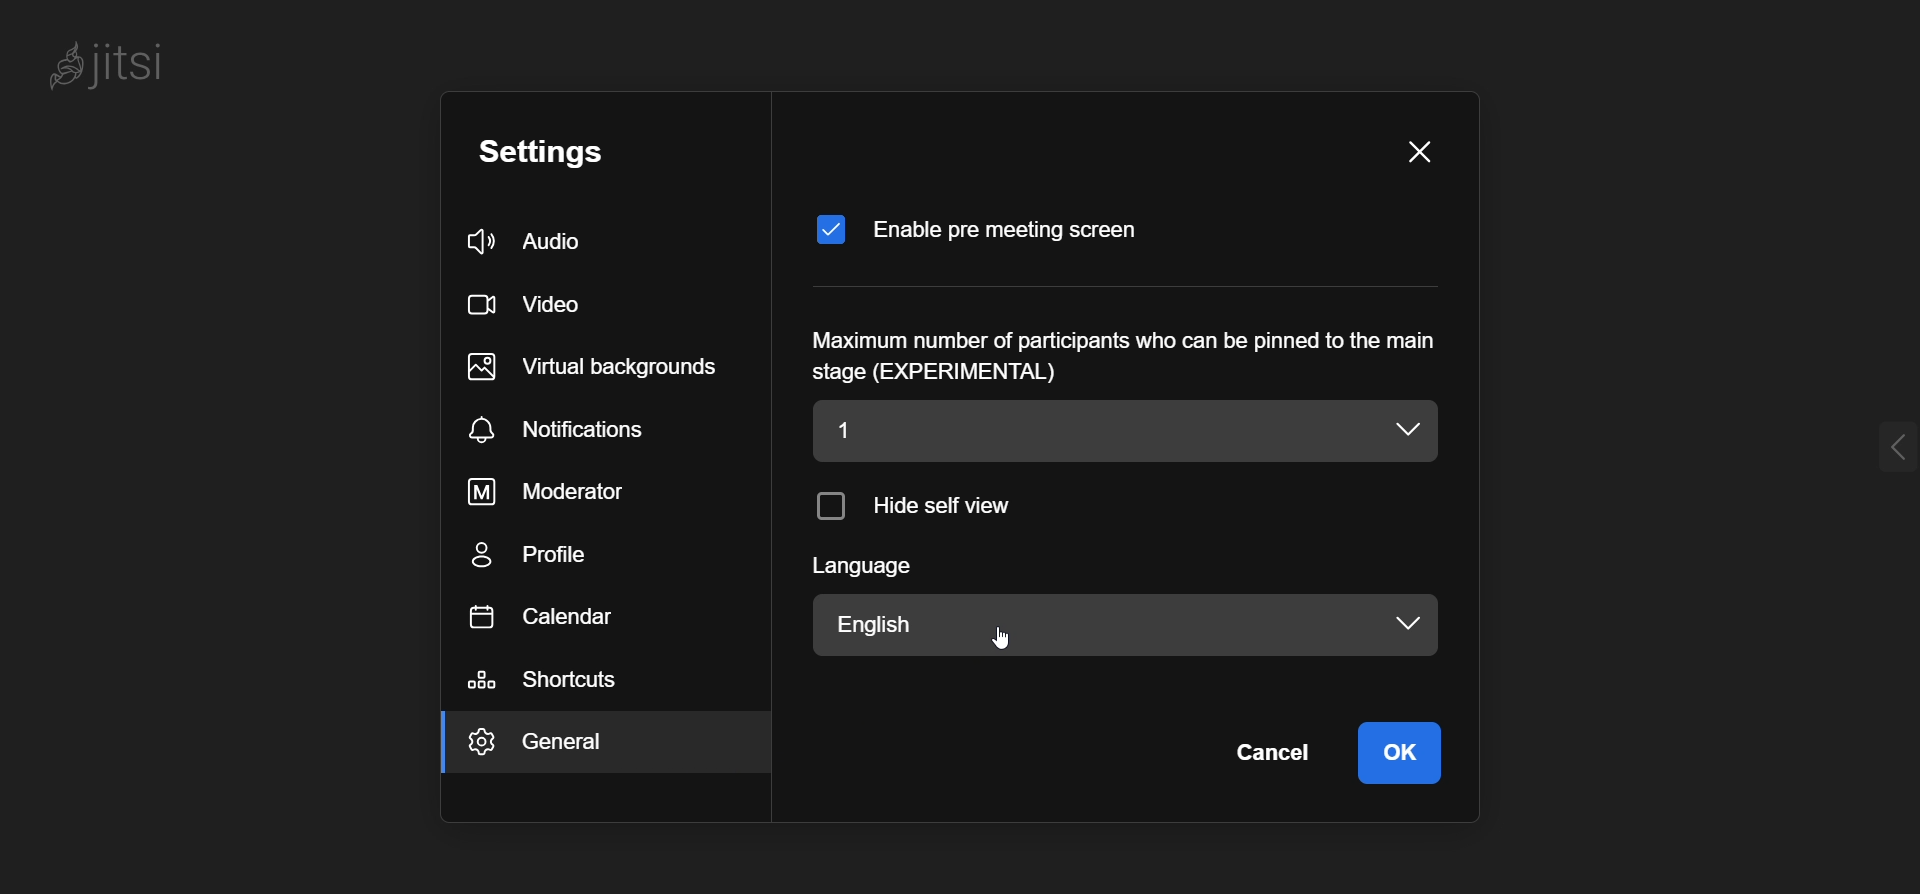 The height and width of the screenshot is (894, 1920). Describe the element at coordinates (545, 239) in the screenshot. I see `audio` at that location.